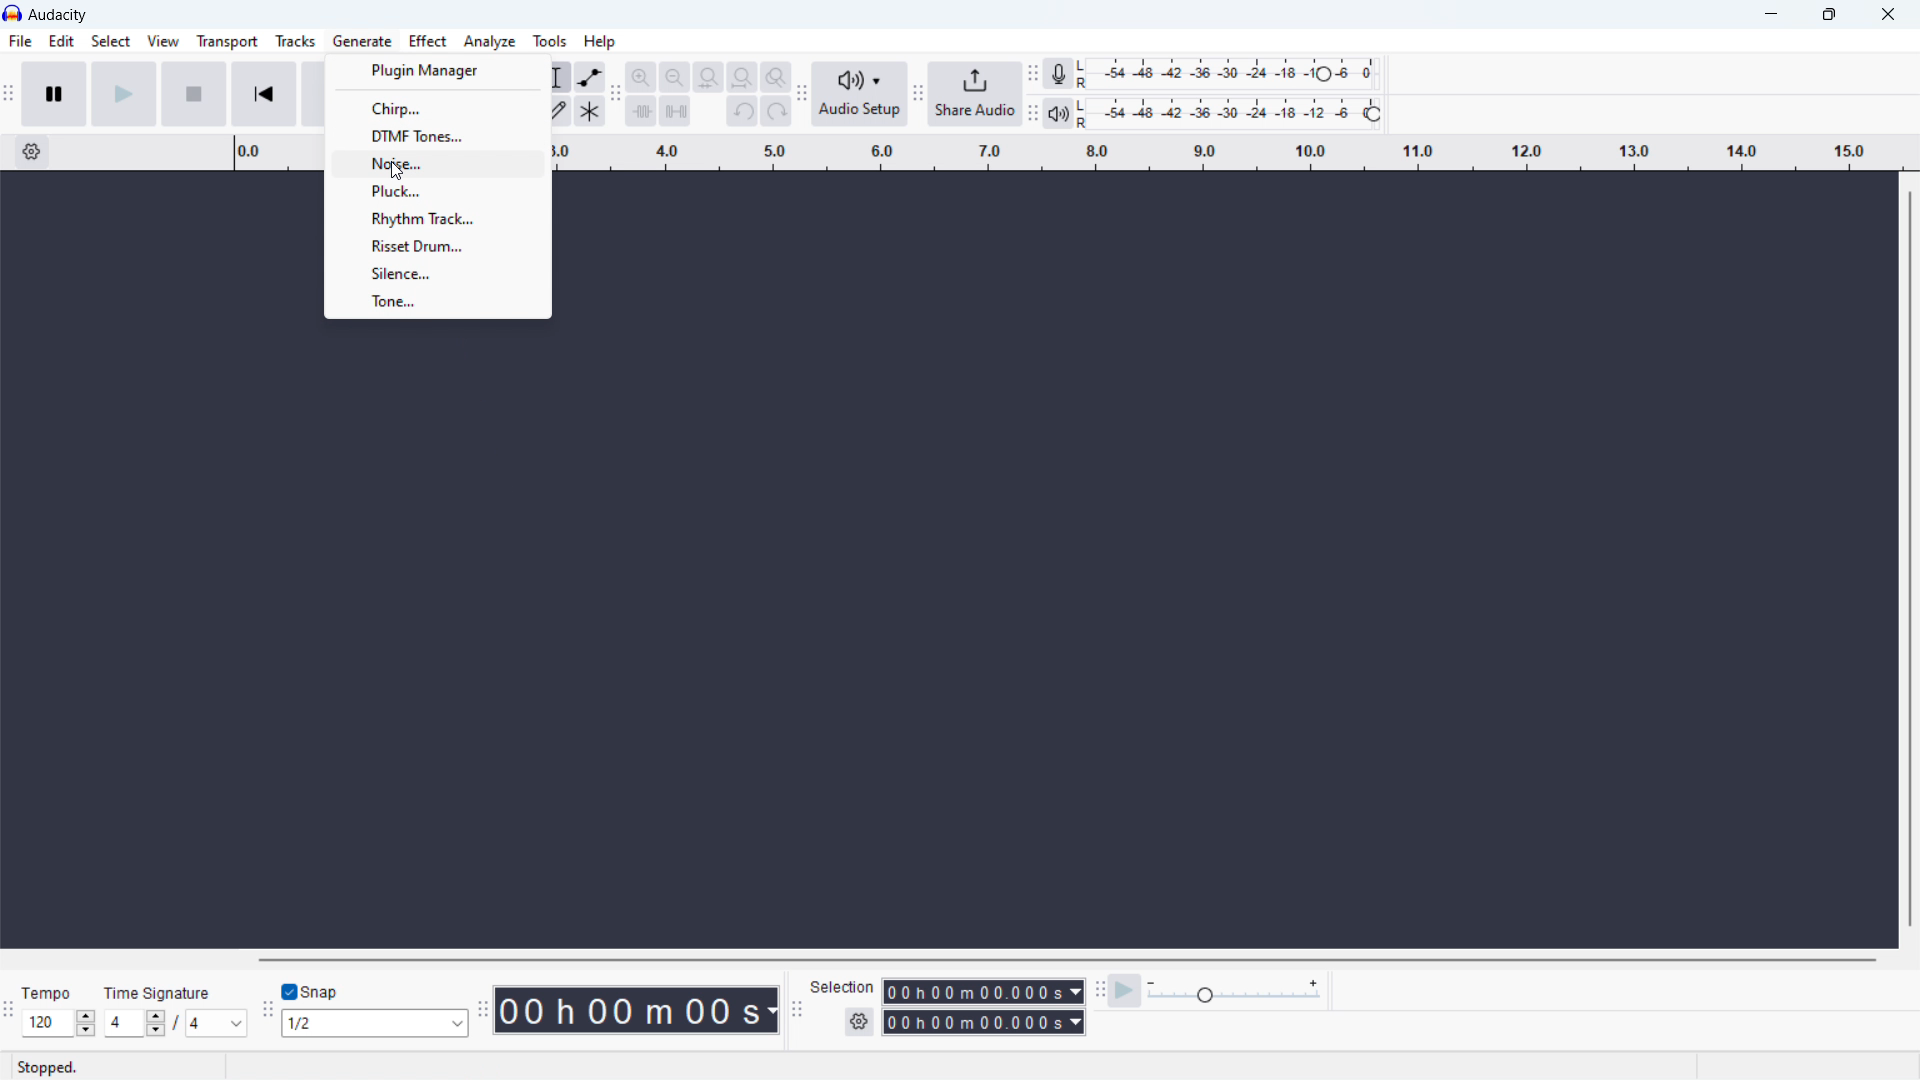  Describe the element at coordinates (267, 1008) in the screenshot. I see `snapping toolbar` at that location.